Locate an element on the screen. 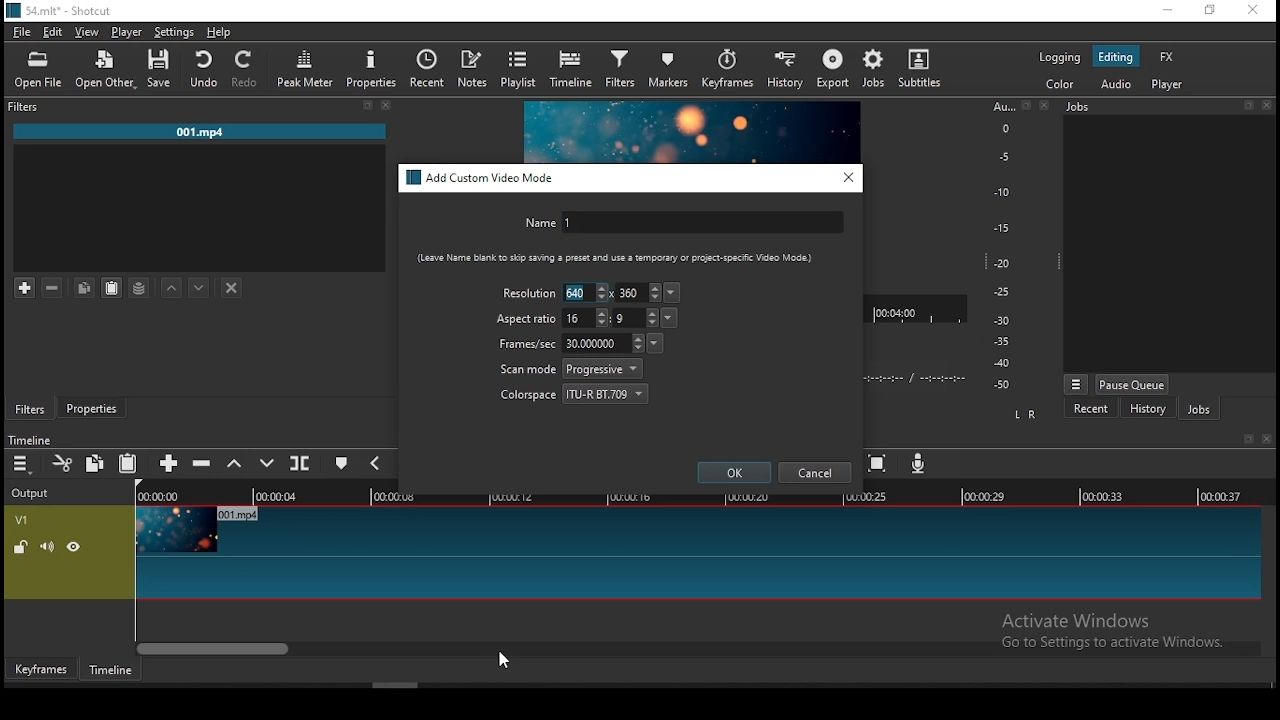  aspect ratio is located at coordinates (527, 319).